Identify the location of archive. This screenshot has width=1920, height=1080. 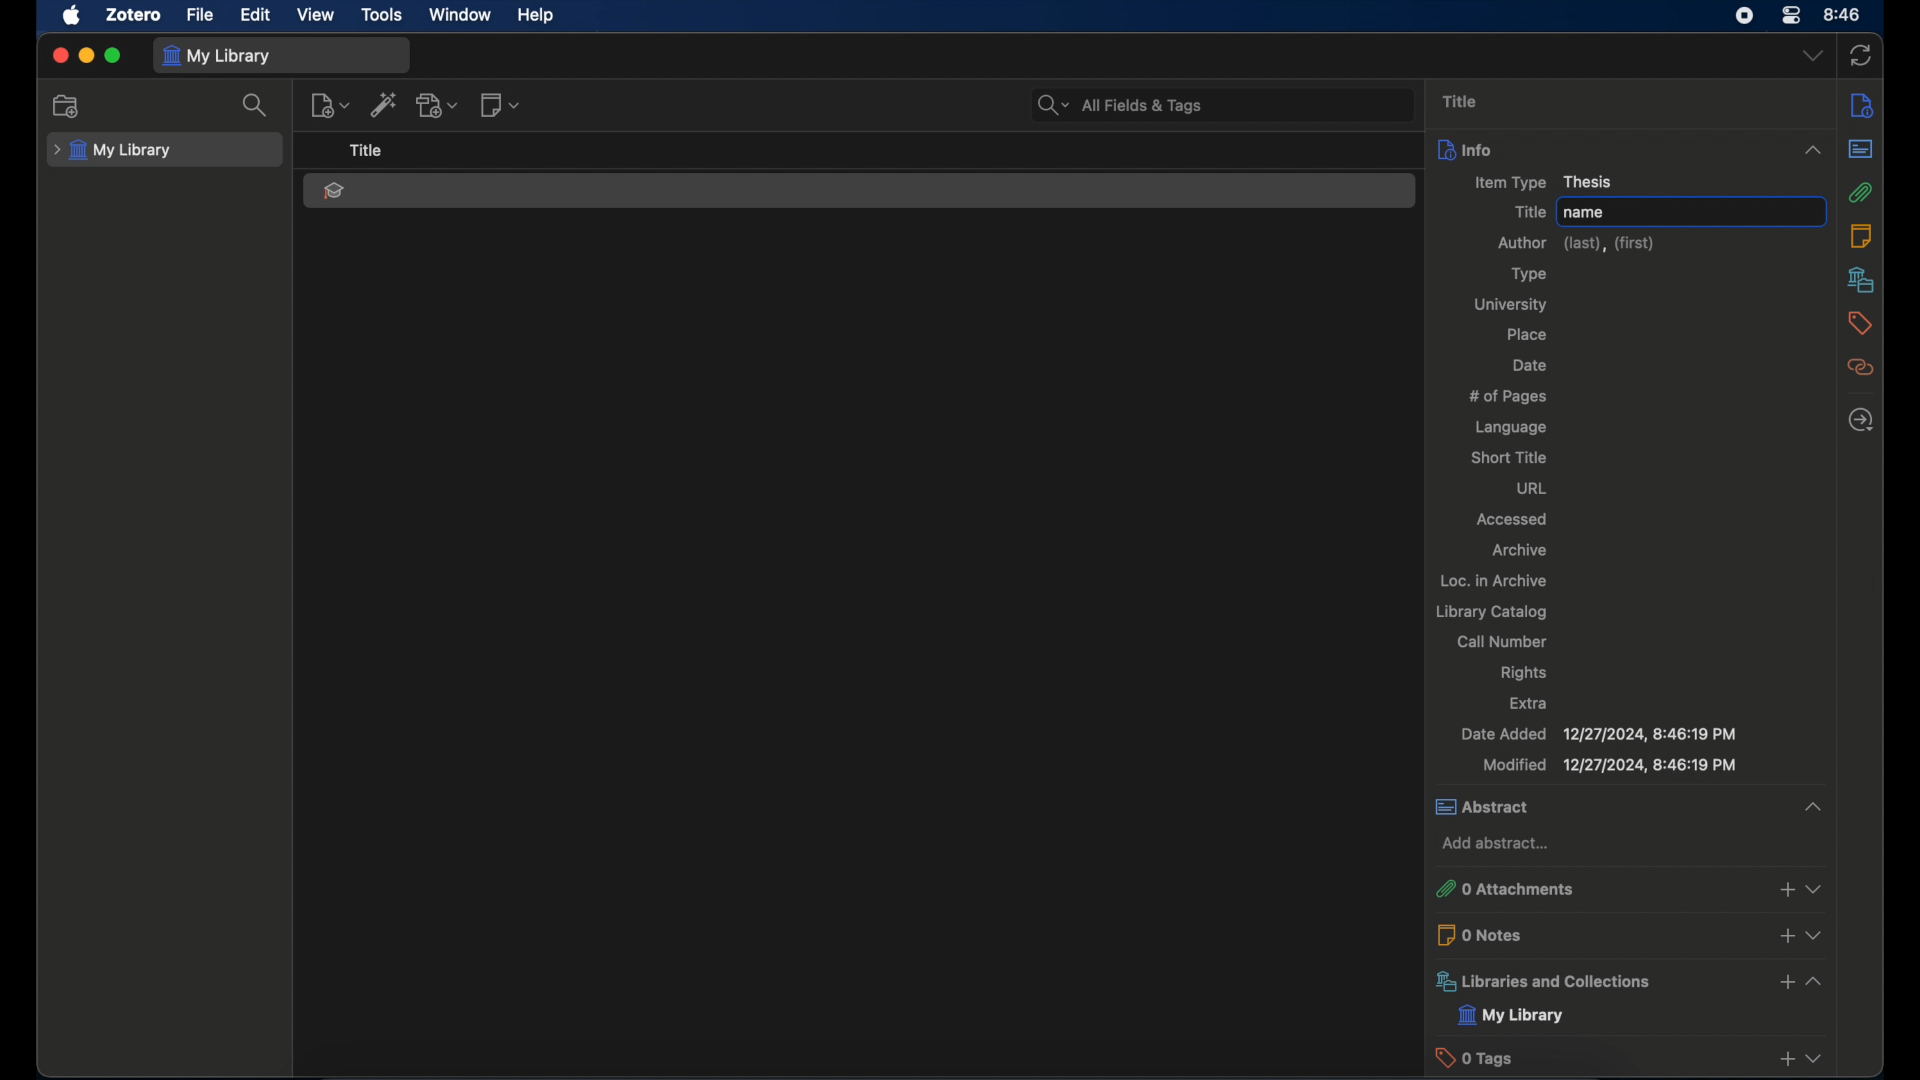
(1522, 550).